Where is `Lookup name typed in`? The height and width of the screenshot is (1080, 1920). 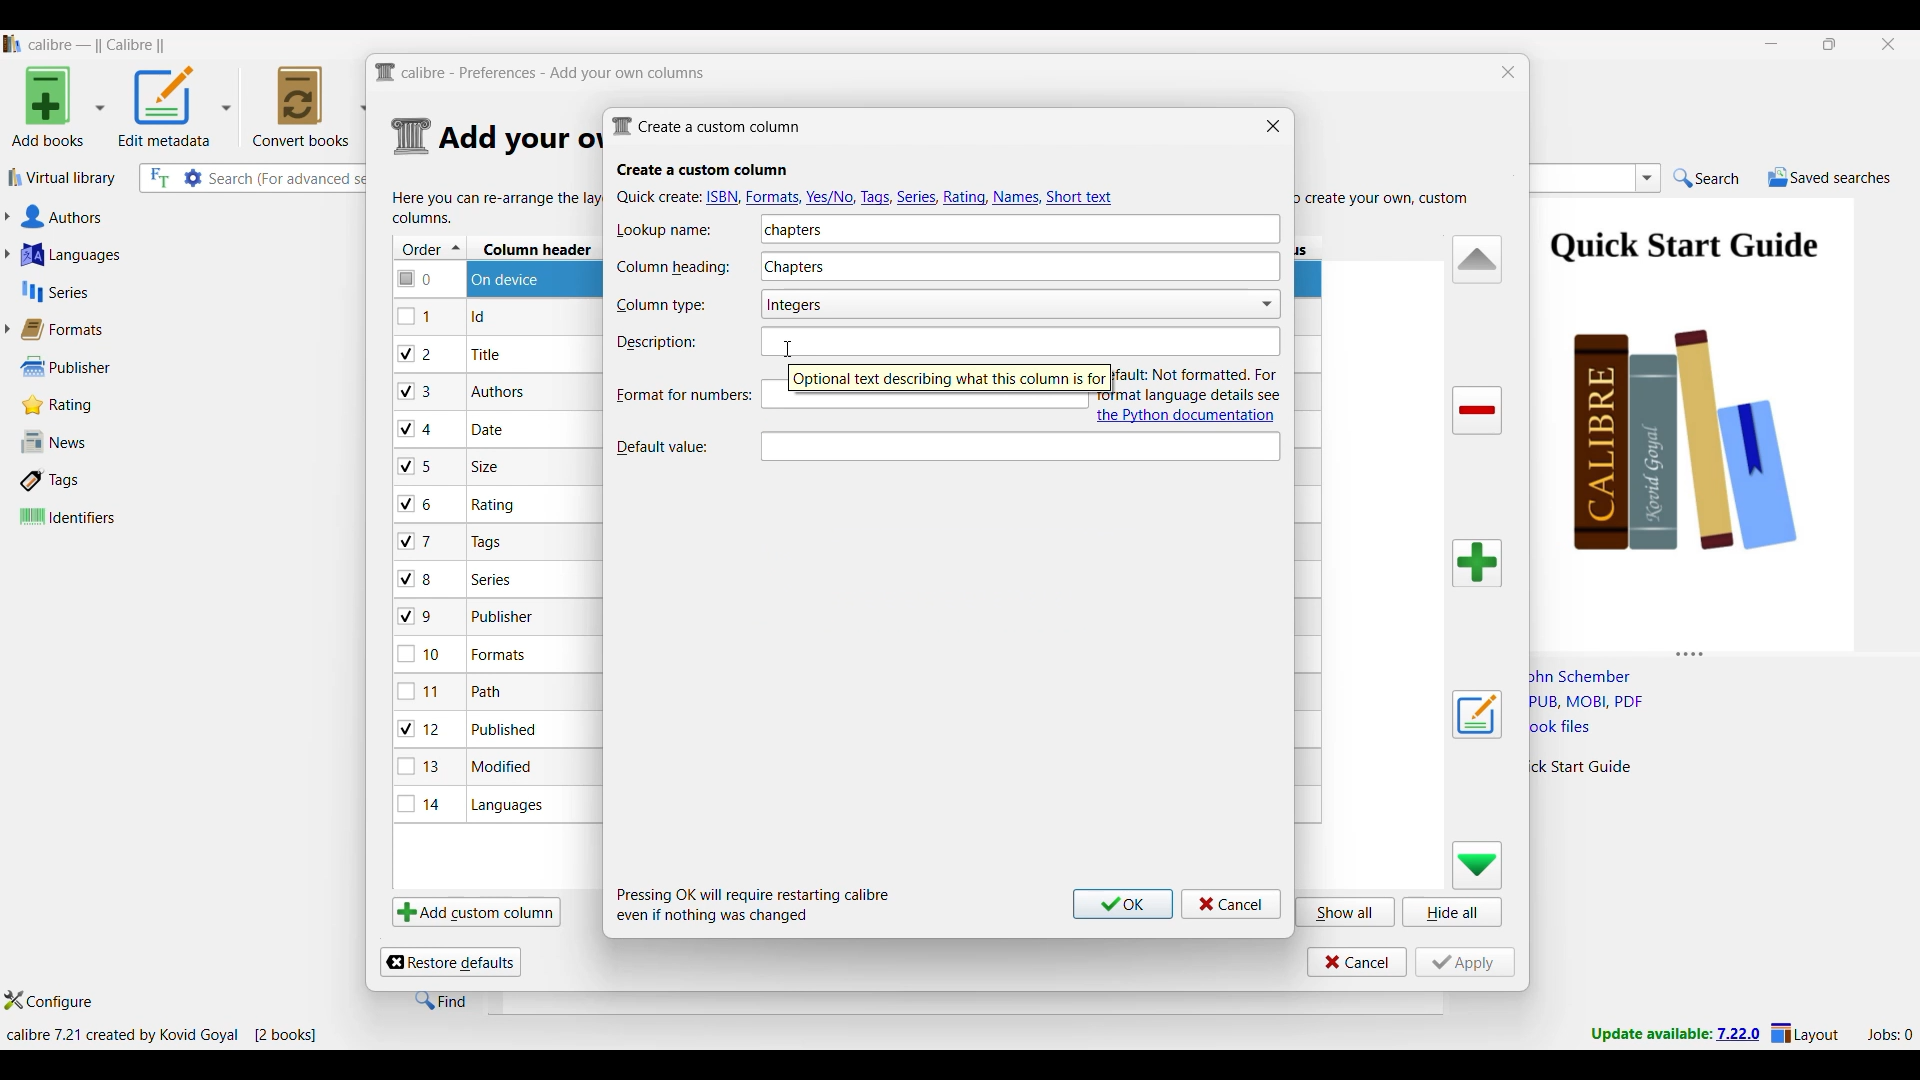 Lookup name typed in is located at coordinates (772, 229).